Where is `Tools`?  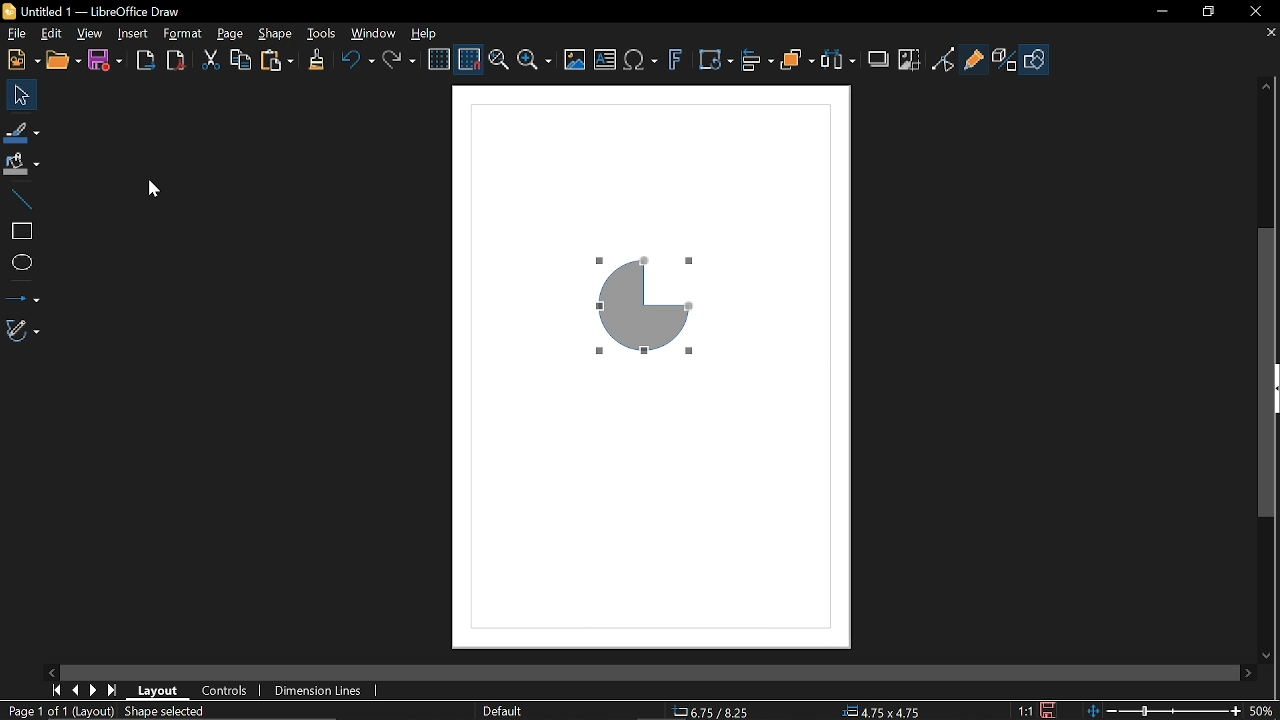 Tools is located at coordinates (324, 34).